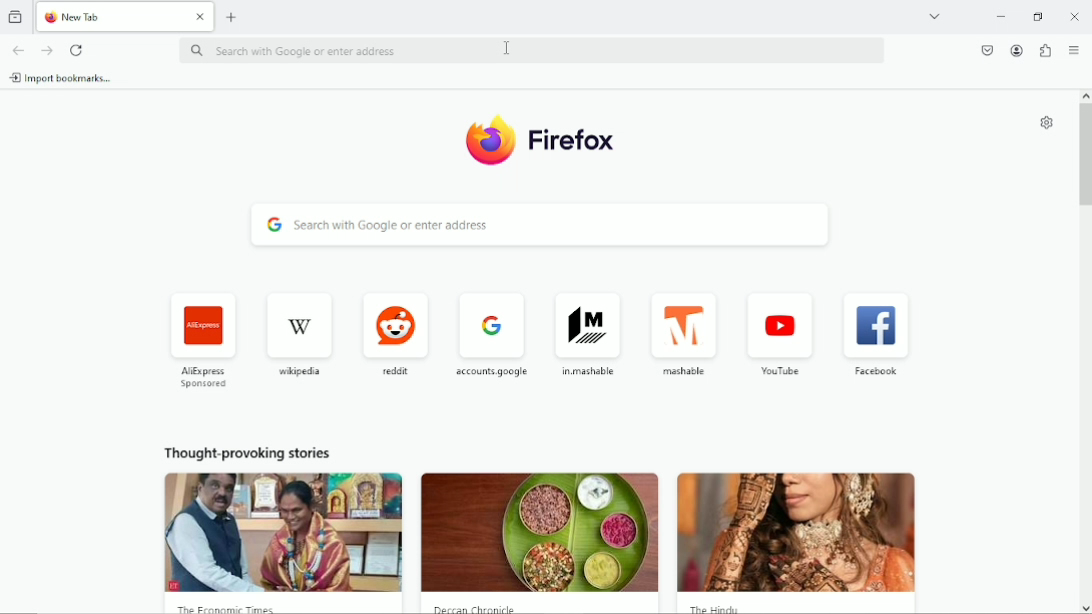 The height and width of the screenshot is (614, 1092). Describe the element at coordinates (483, 609) in the screenshot. I see `deccan chronicle` at that location.